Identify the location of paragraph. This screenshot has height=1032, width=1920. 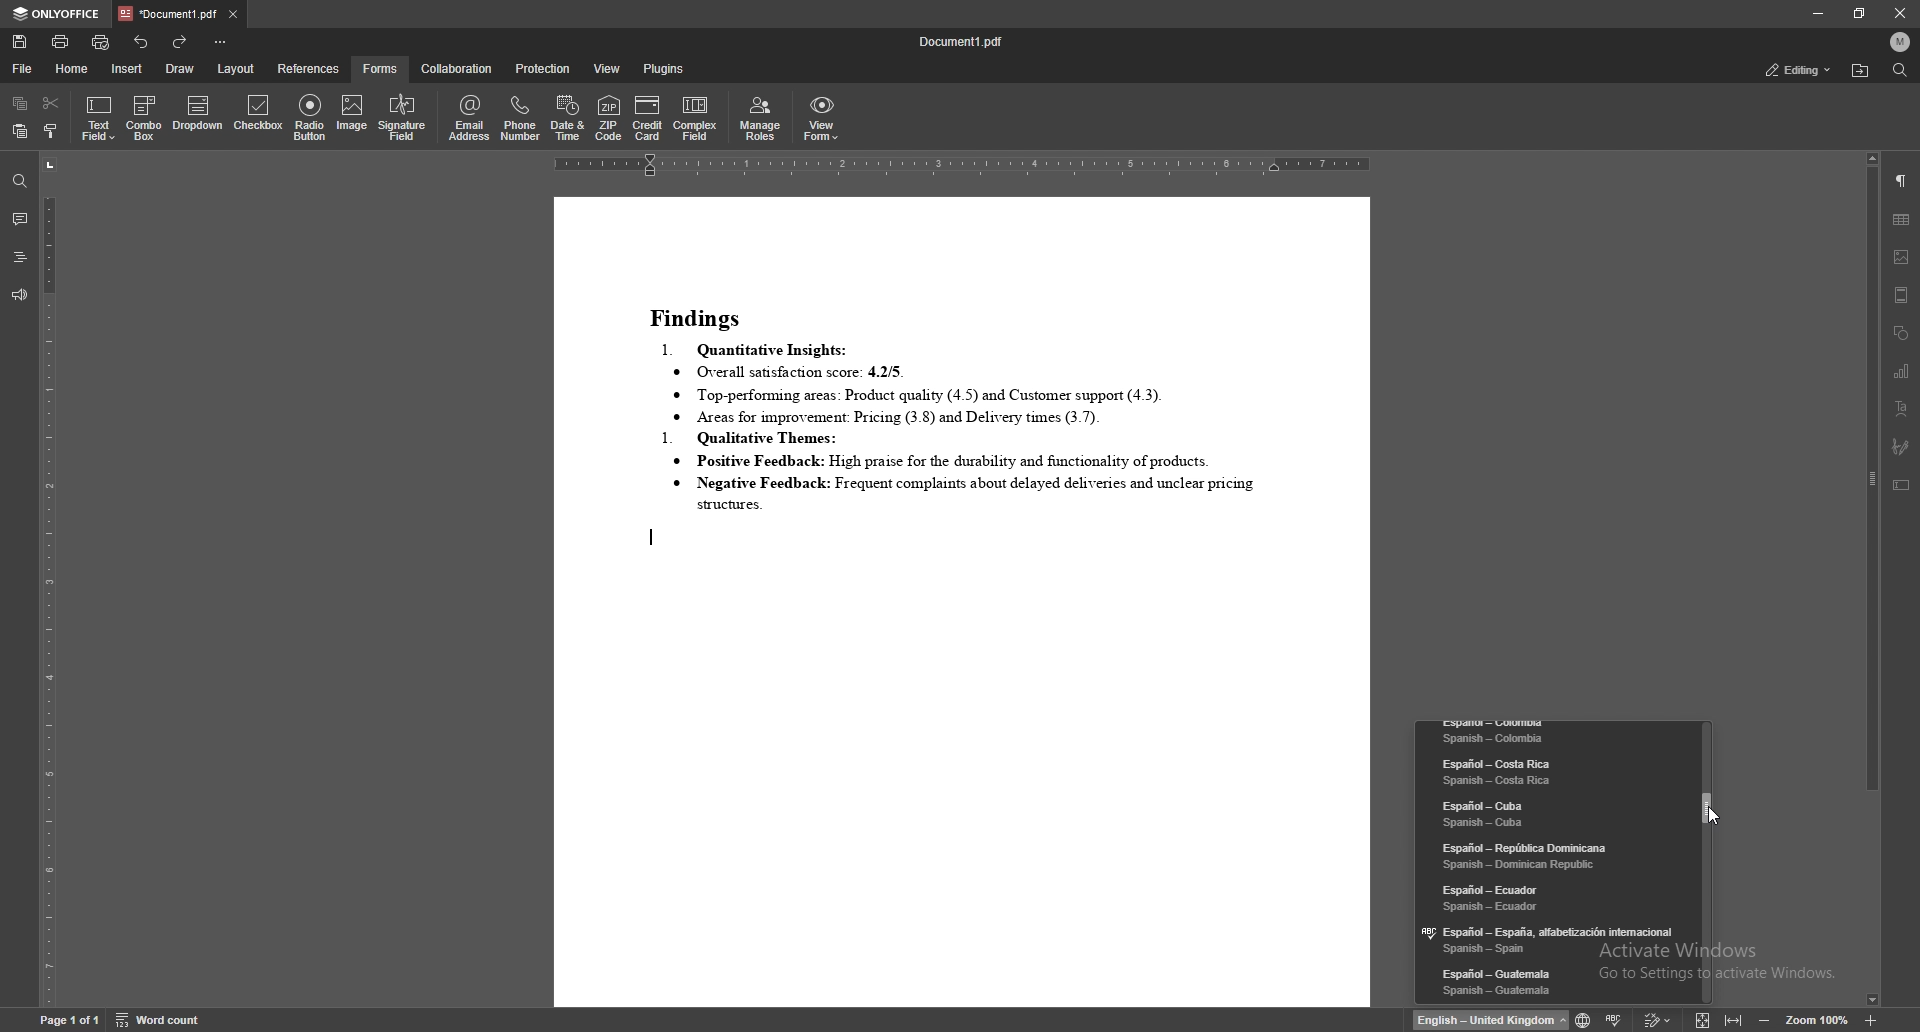
(1900, 180).